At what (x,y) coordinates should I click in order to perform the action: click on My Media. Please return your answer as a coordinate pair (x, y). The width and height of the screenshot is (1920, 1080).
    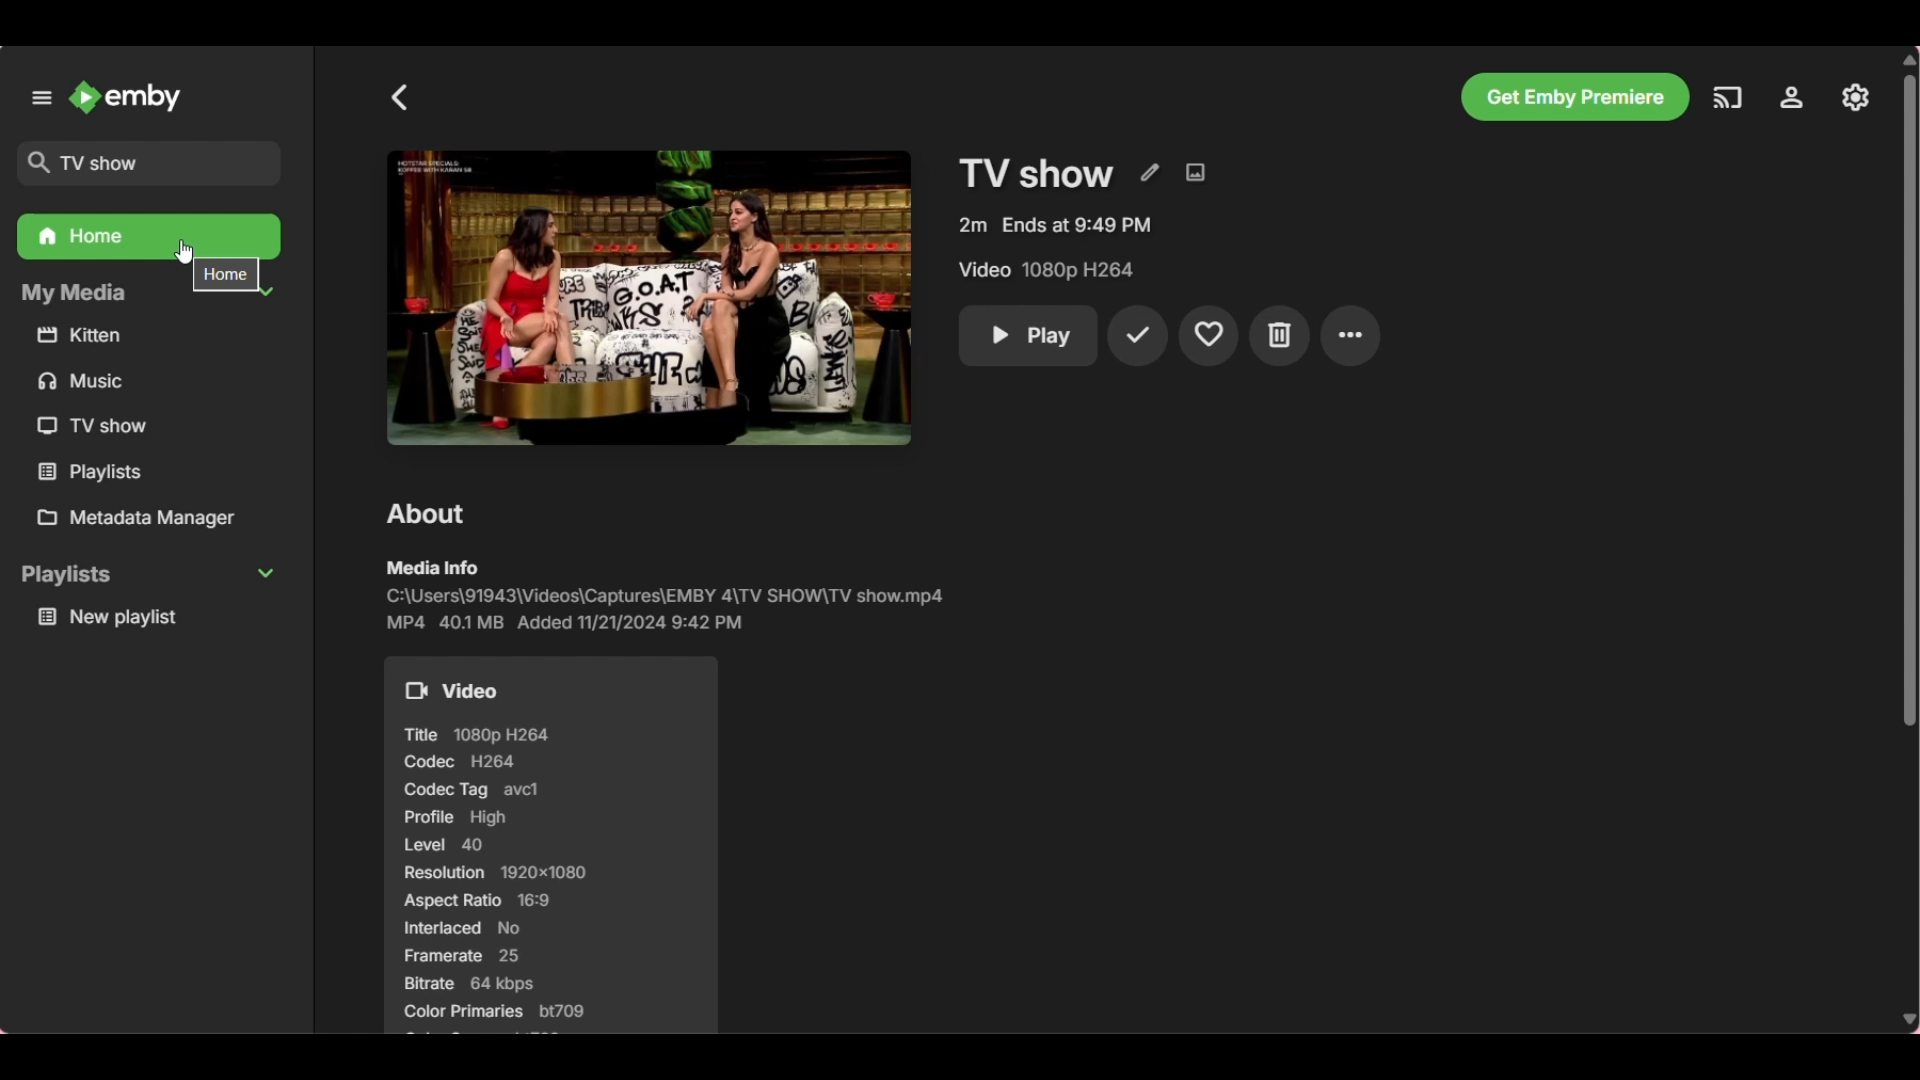
    Looking at the image, I should click on (150, 295).